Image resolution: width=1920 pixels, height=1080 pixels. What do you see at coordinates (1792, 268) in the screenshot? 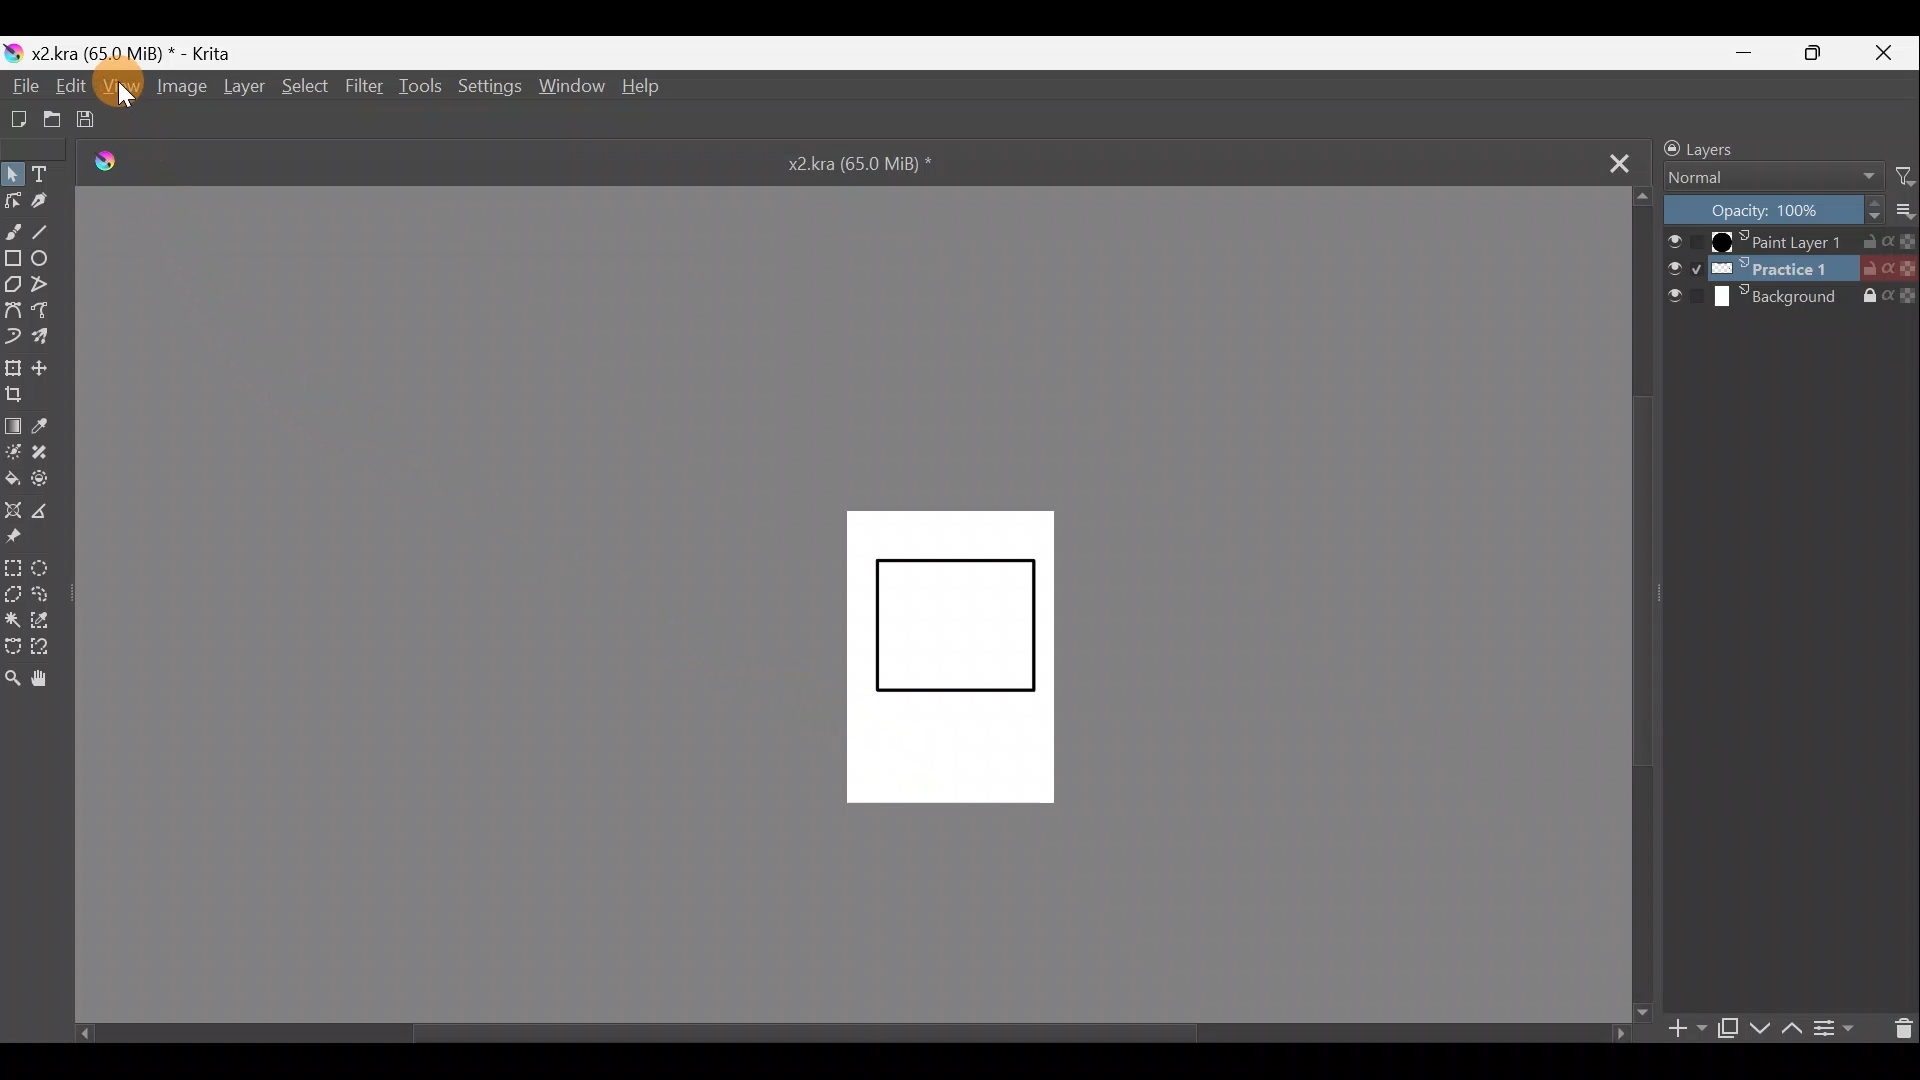
I see `Practice 1` at bounding box center [1792, 268].